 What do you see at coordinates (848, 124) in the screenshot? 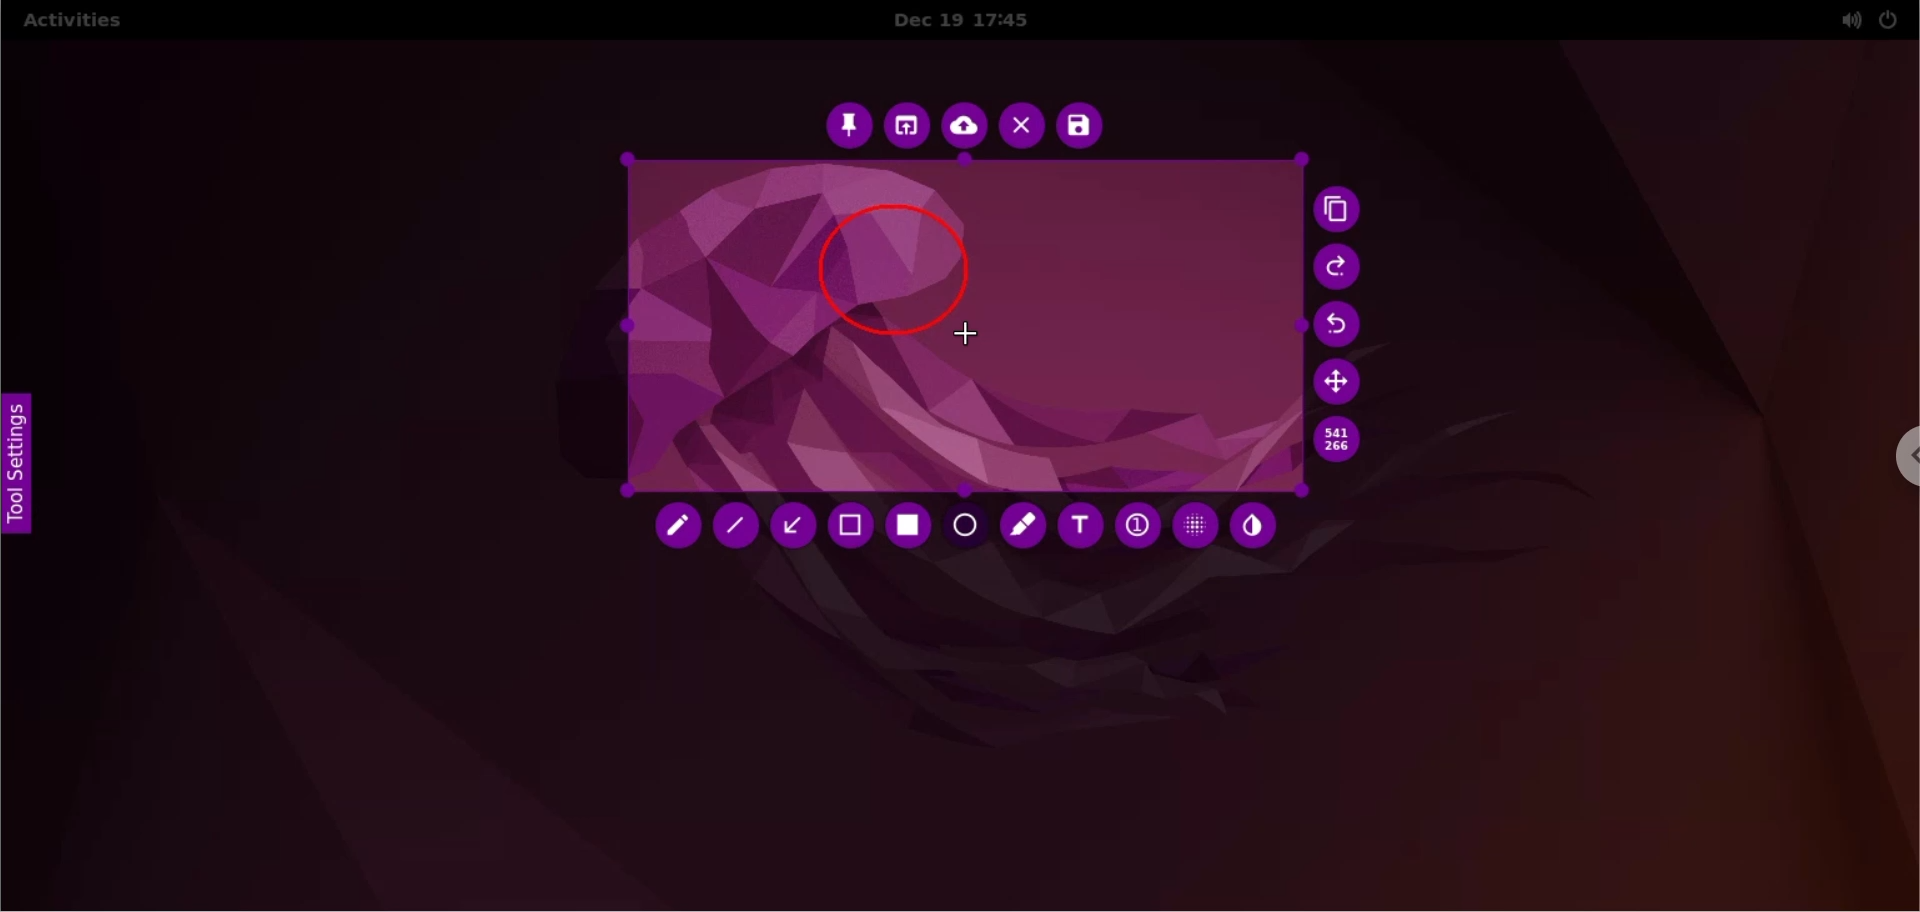
I see `pin` at bounding box center [848, 124].